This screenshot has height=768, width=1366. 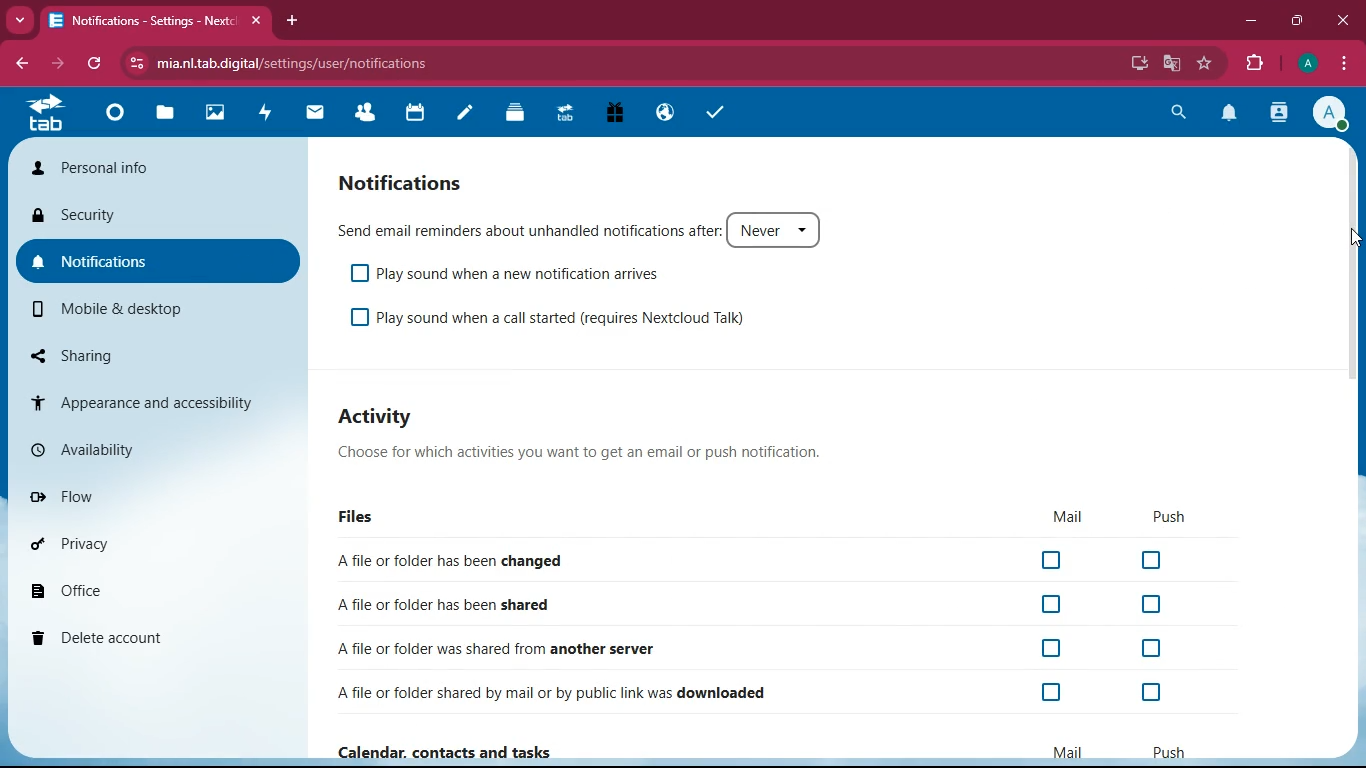 I want to click on refresh, so click(x=96, y=62).